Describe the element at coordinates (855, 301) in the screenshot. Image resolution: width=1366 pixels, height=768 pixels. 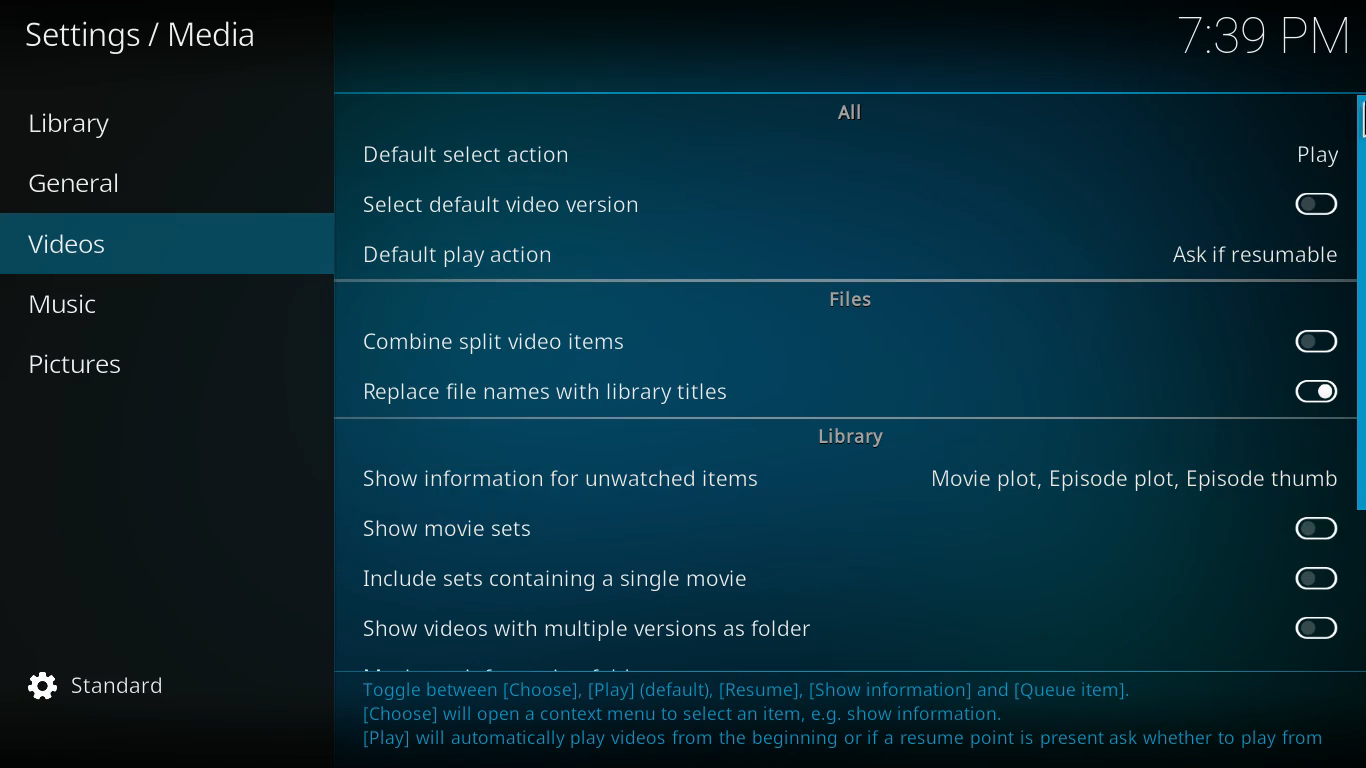
I see `files` at that location.